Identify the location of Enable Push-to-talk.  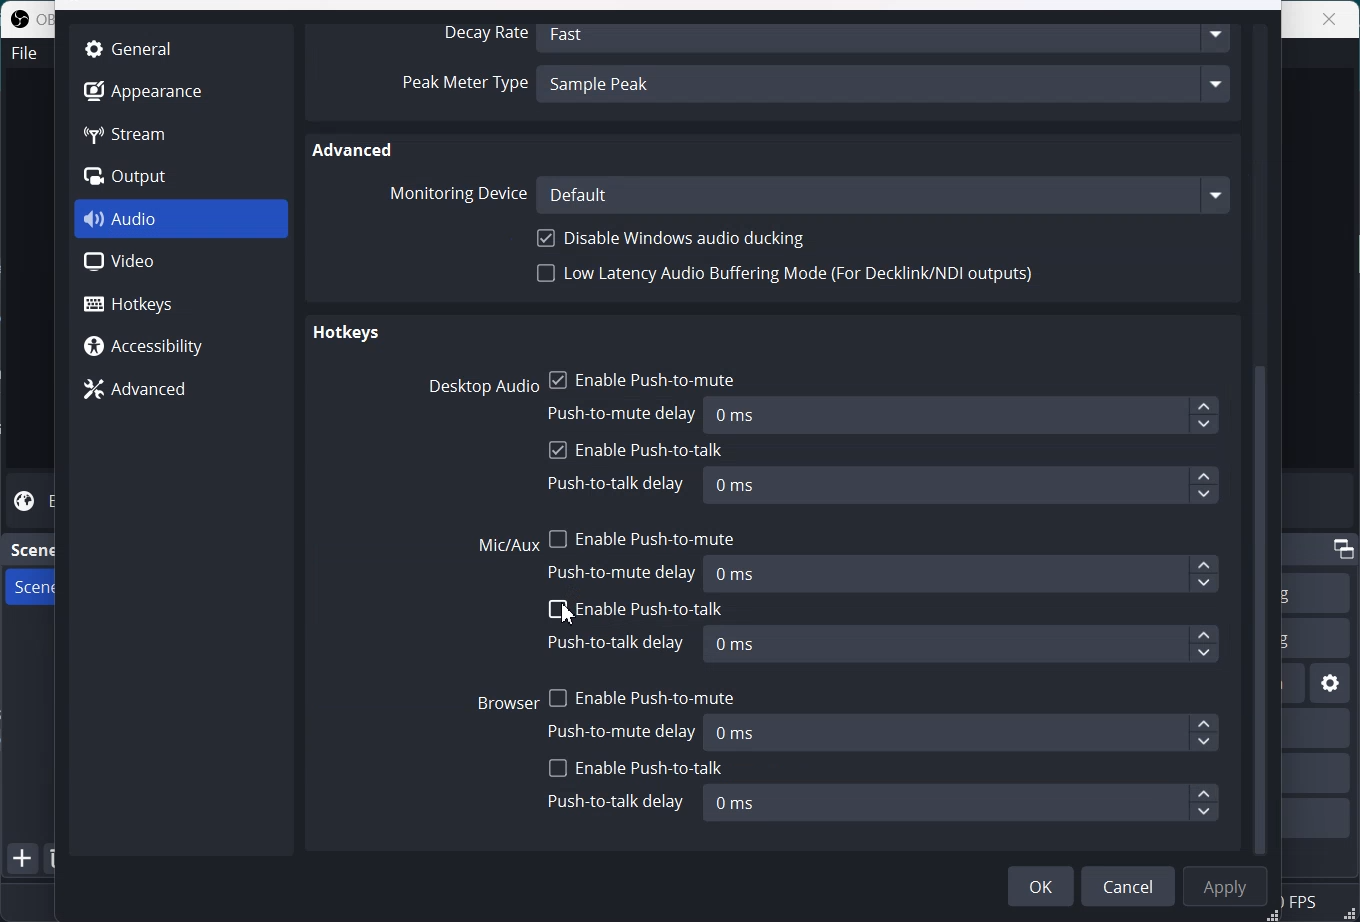
(636, 768).